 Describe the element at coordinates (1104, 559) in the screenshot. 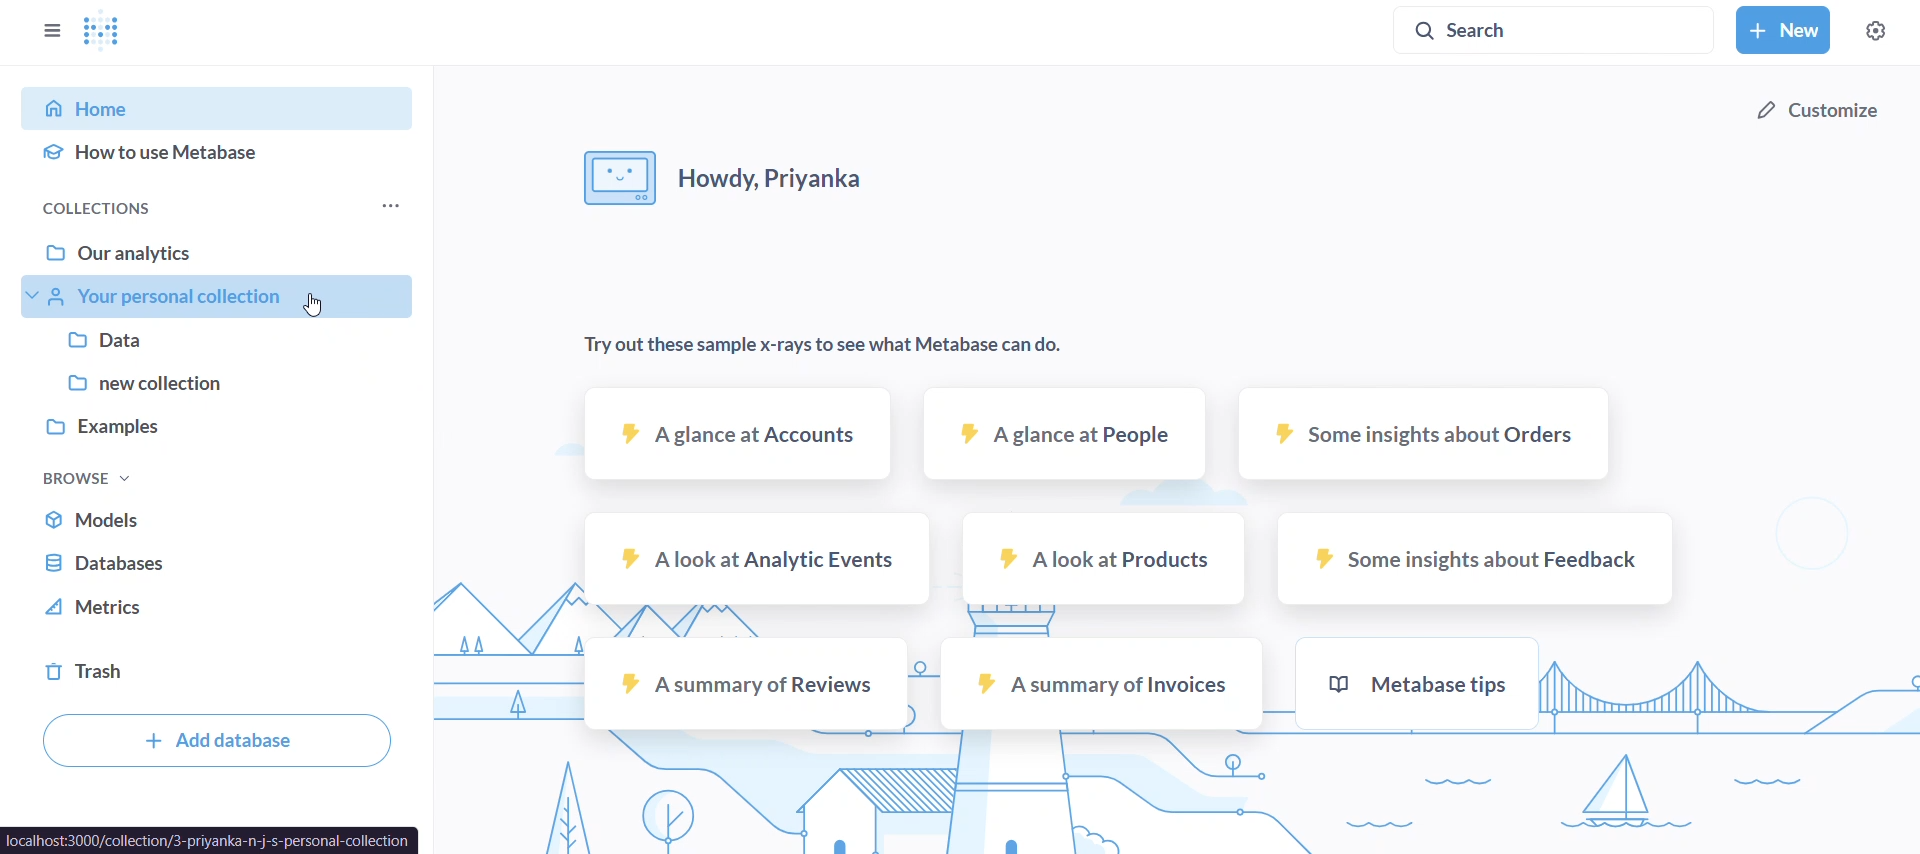

I see `a look at products` at that location.